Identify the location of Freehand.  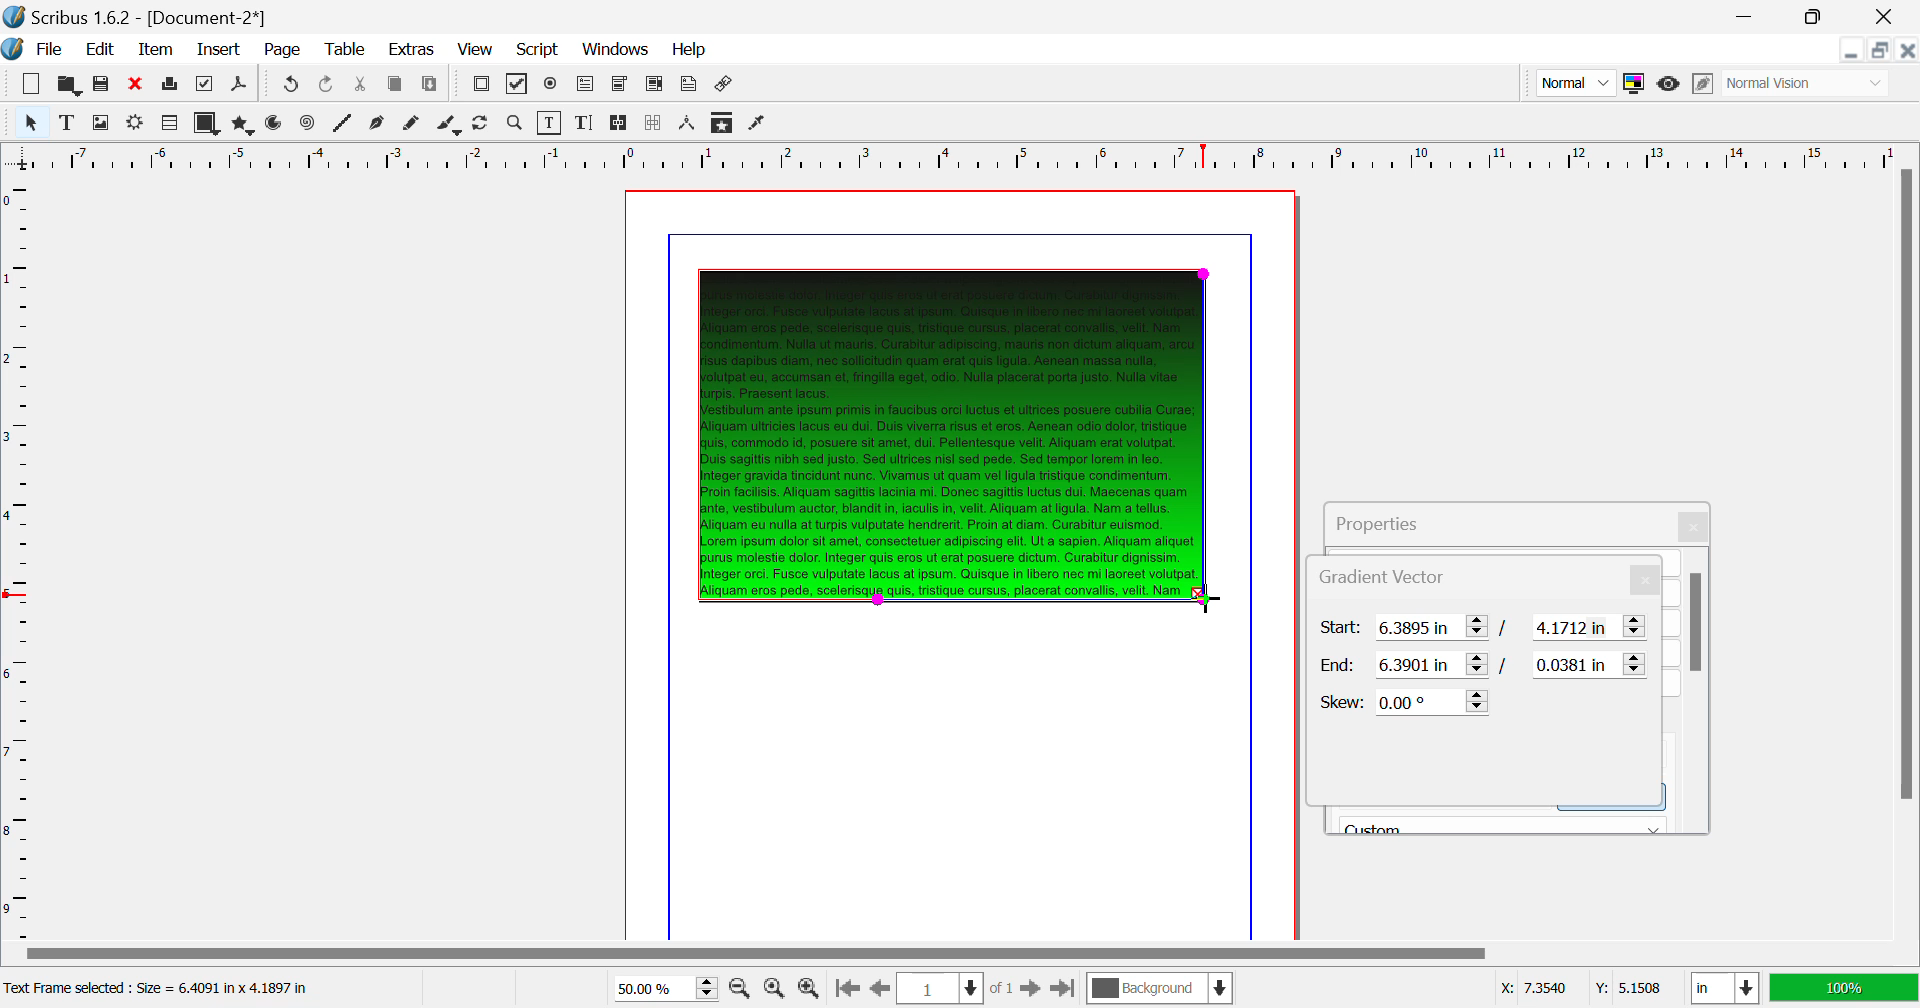
(414, 125).